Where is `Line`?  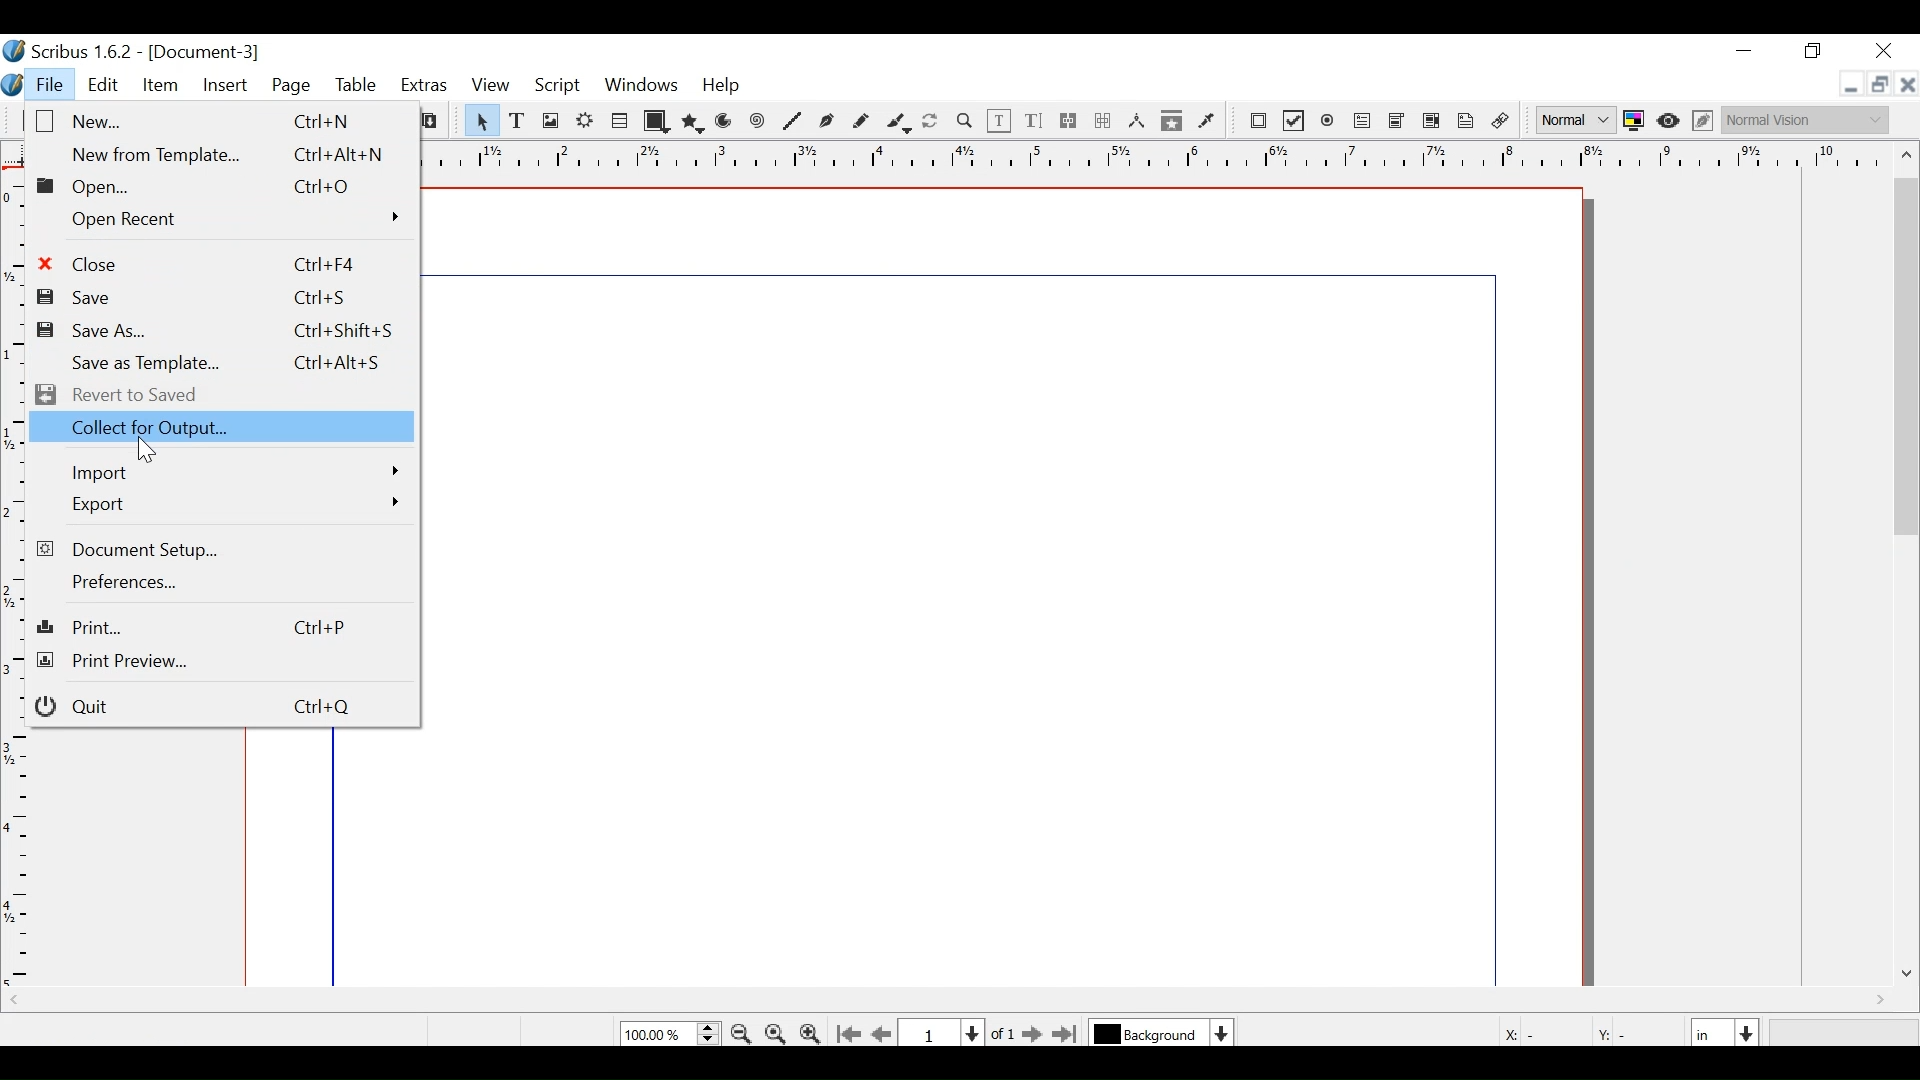 Line is located at coordinates (794, 123).